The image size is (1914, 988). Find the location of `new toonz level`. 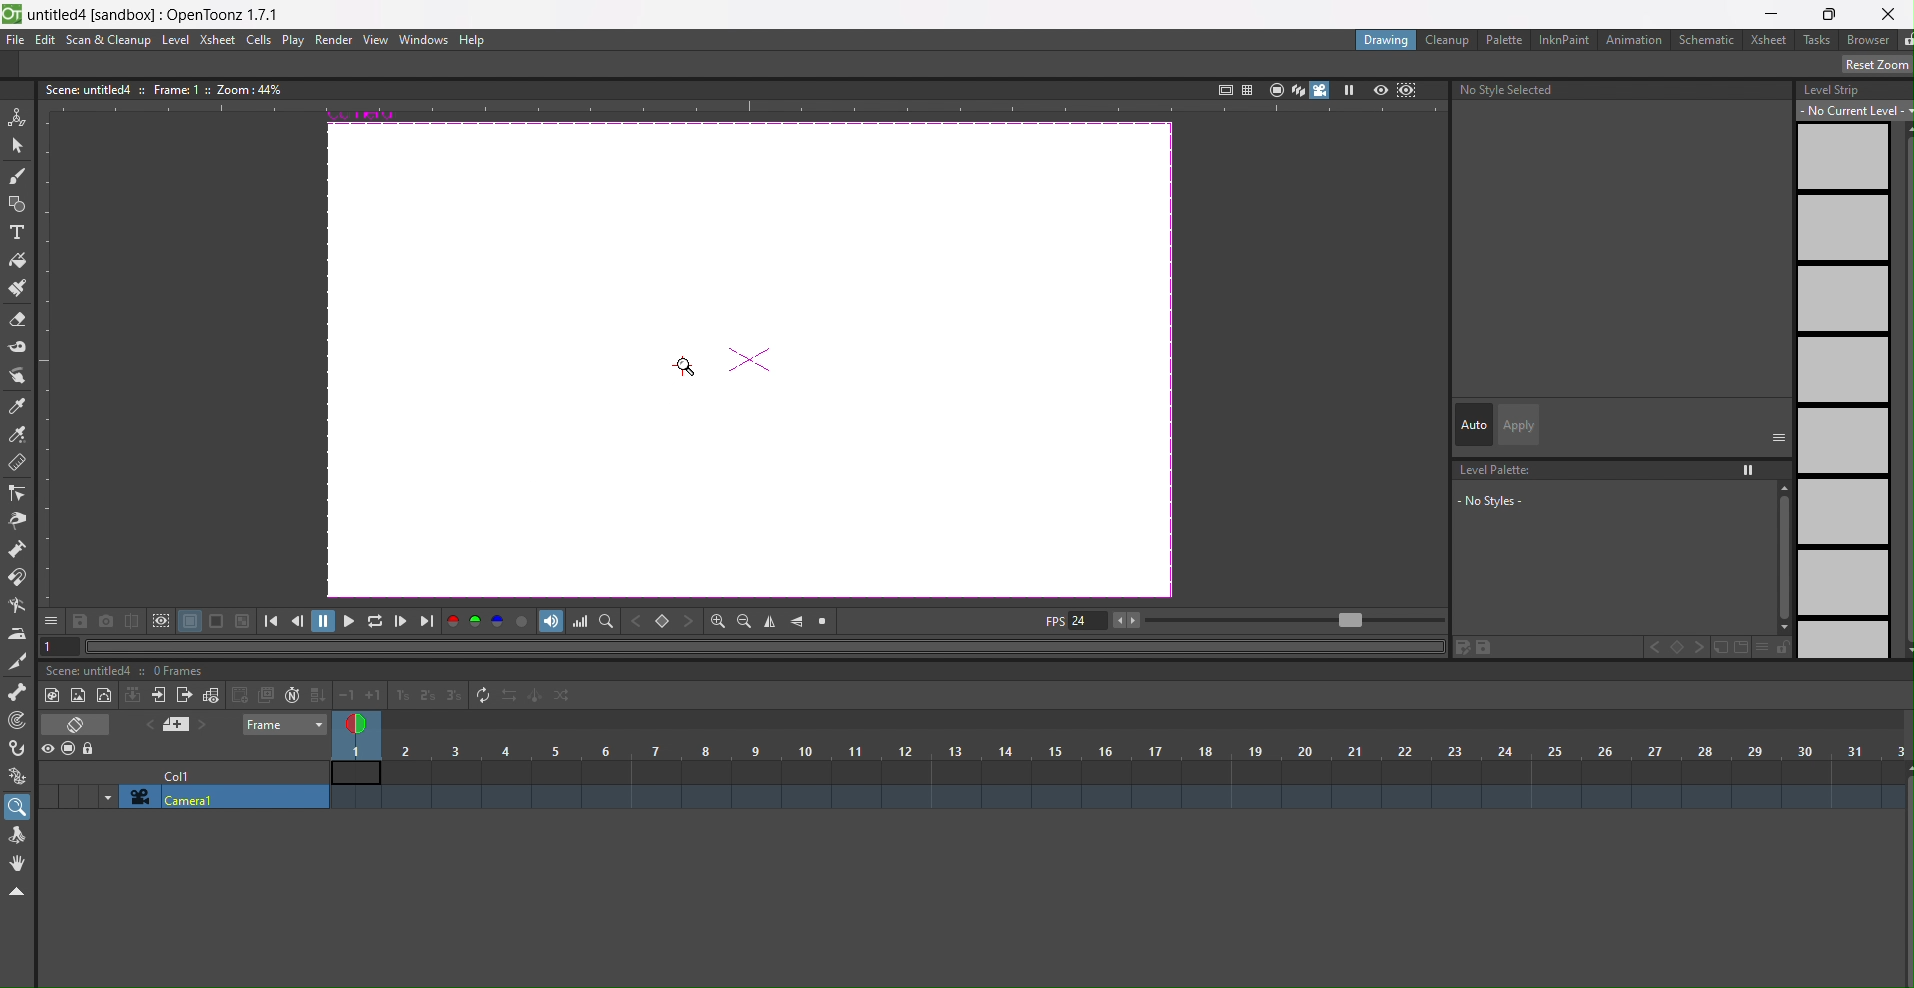

new toonz level is located at coordinates (105, 697).